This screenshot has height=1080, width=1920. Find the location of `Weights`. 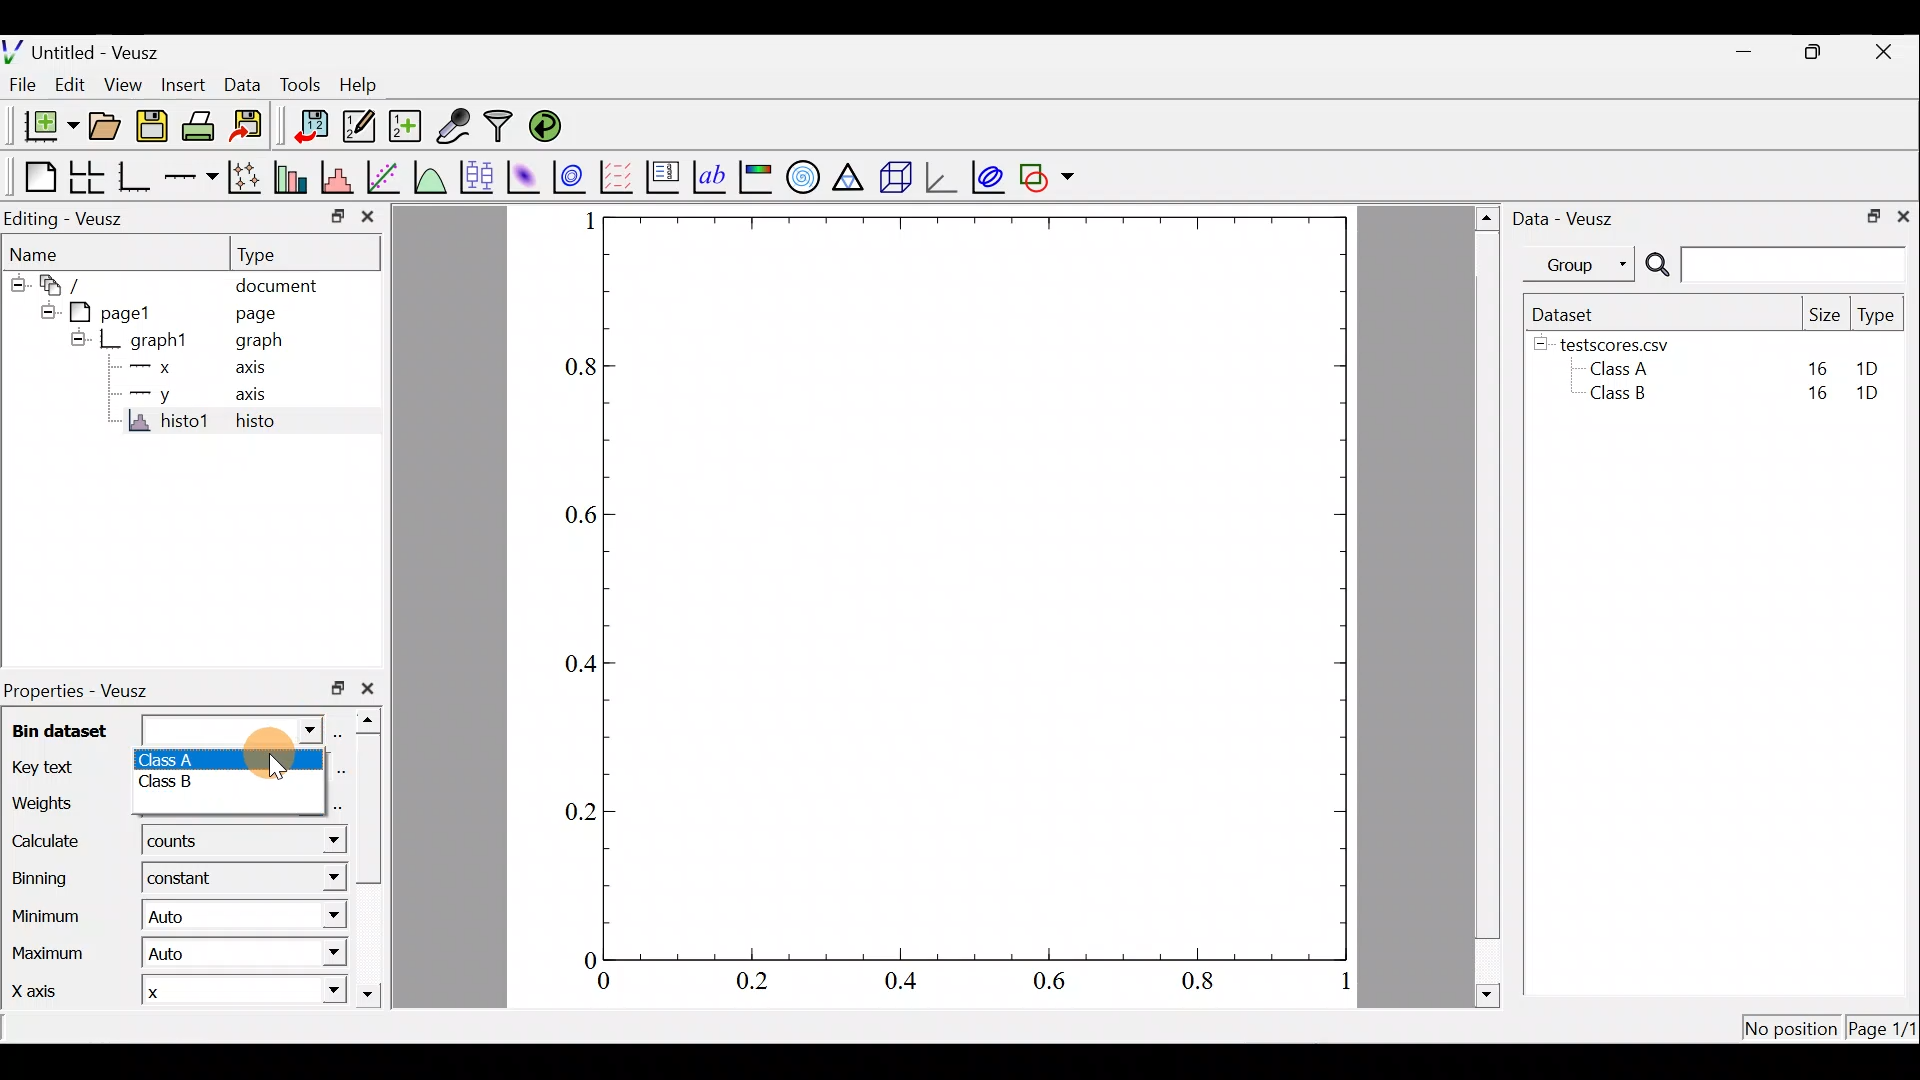

Weights is located at coordinates (62, 803).